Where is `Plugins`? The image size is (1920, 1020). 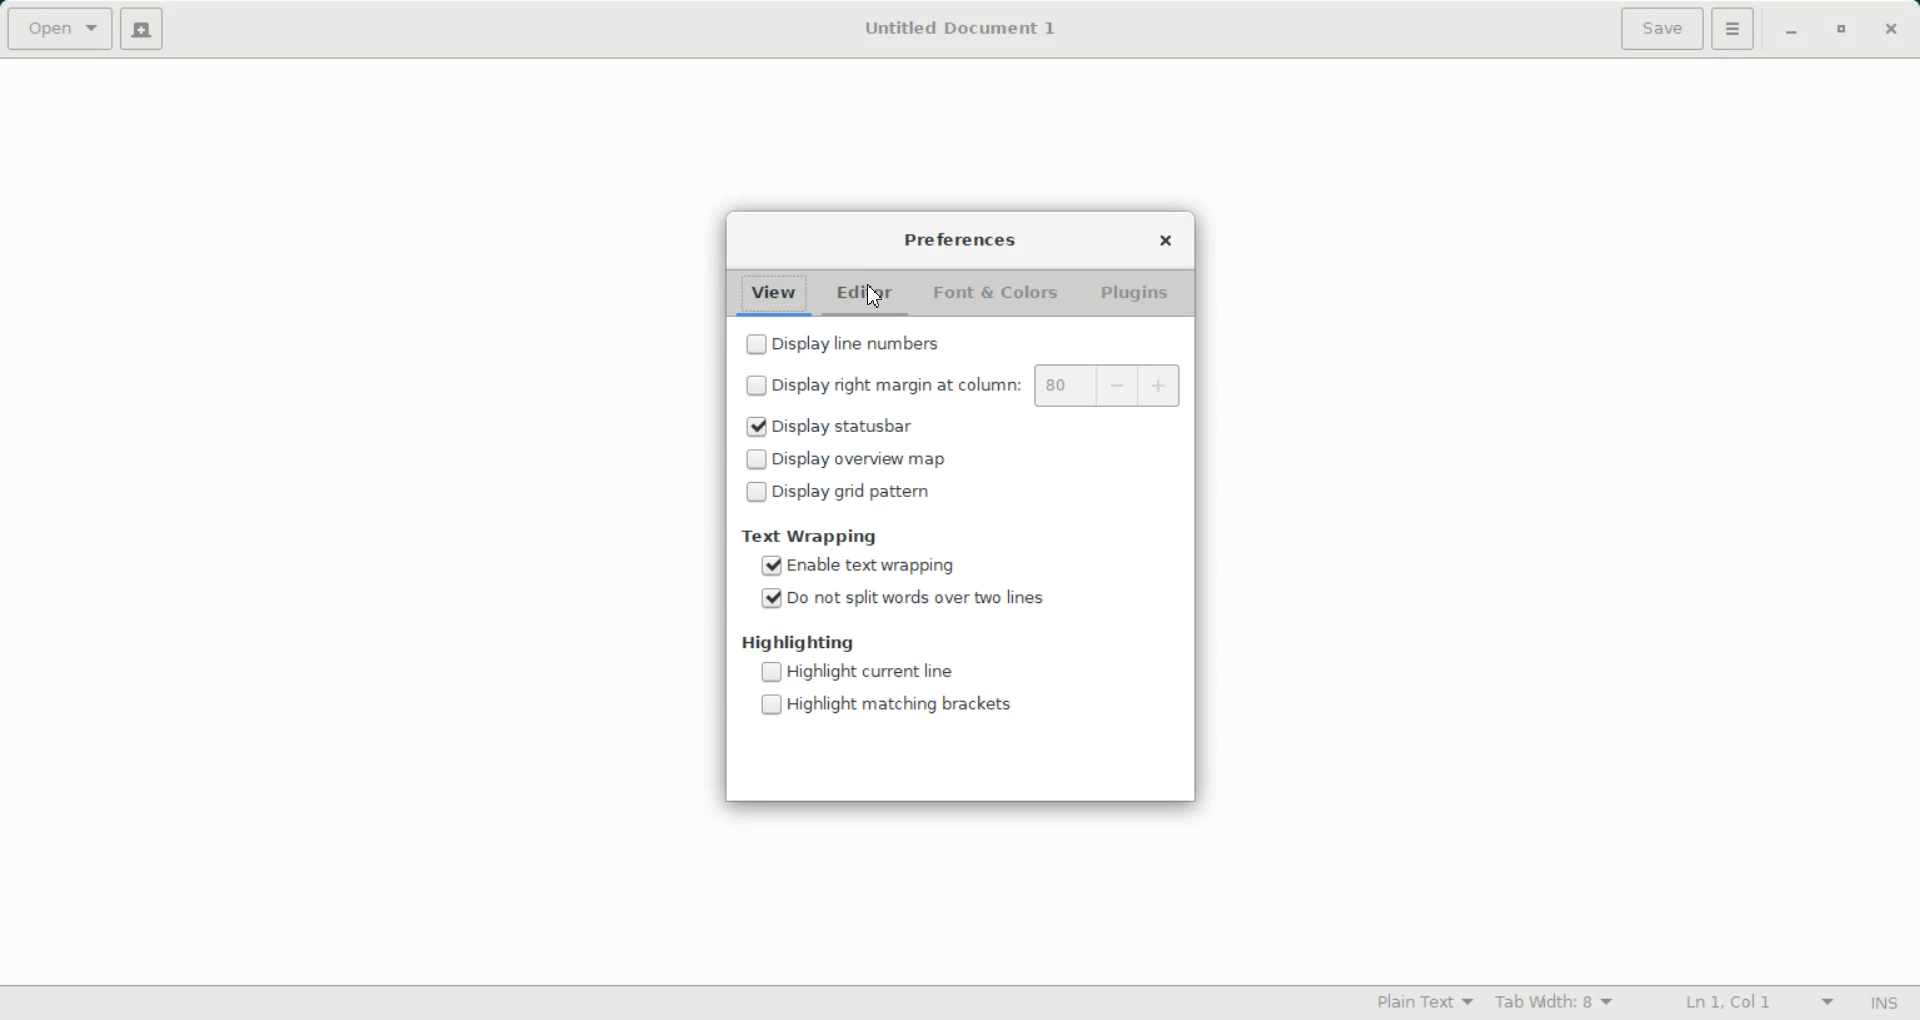 Plugins is located at coordinates (1136, 295).